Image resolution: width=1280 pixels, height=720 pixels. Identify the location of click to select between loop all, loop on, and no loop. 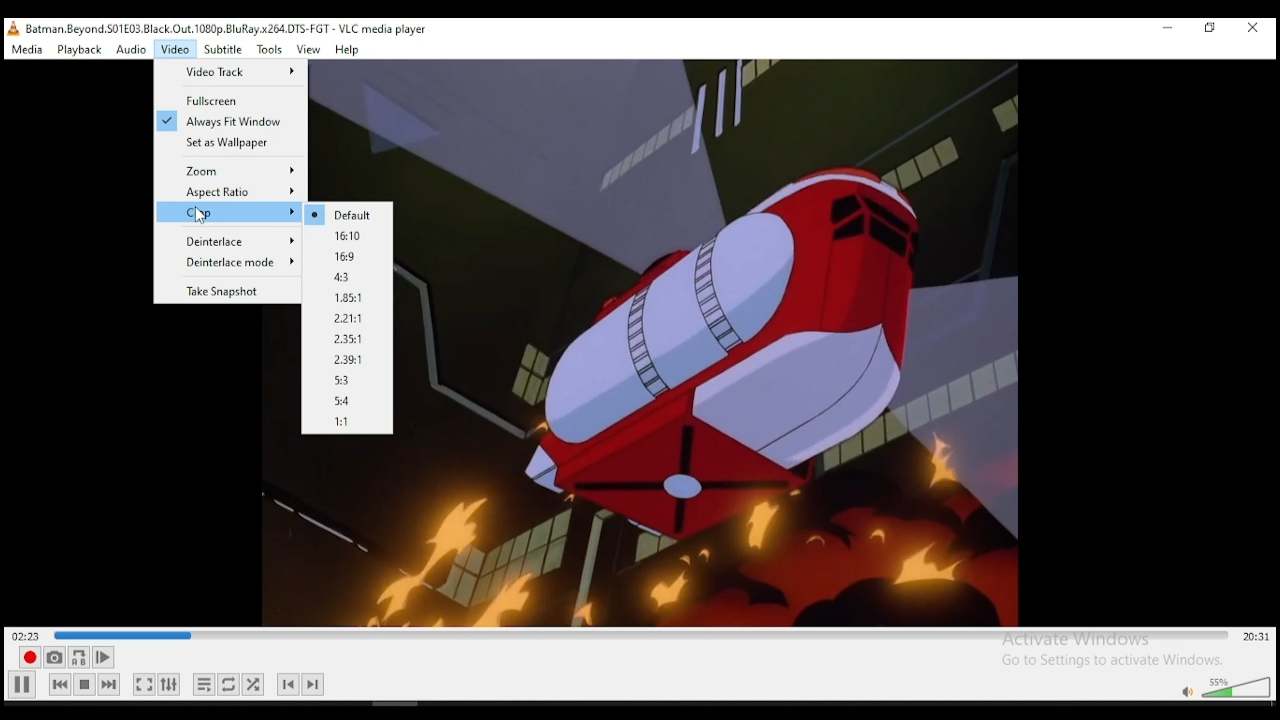
(230, 684).